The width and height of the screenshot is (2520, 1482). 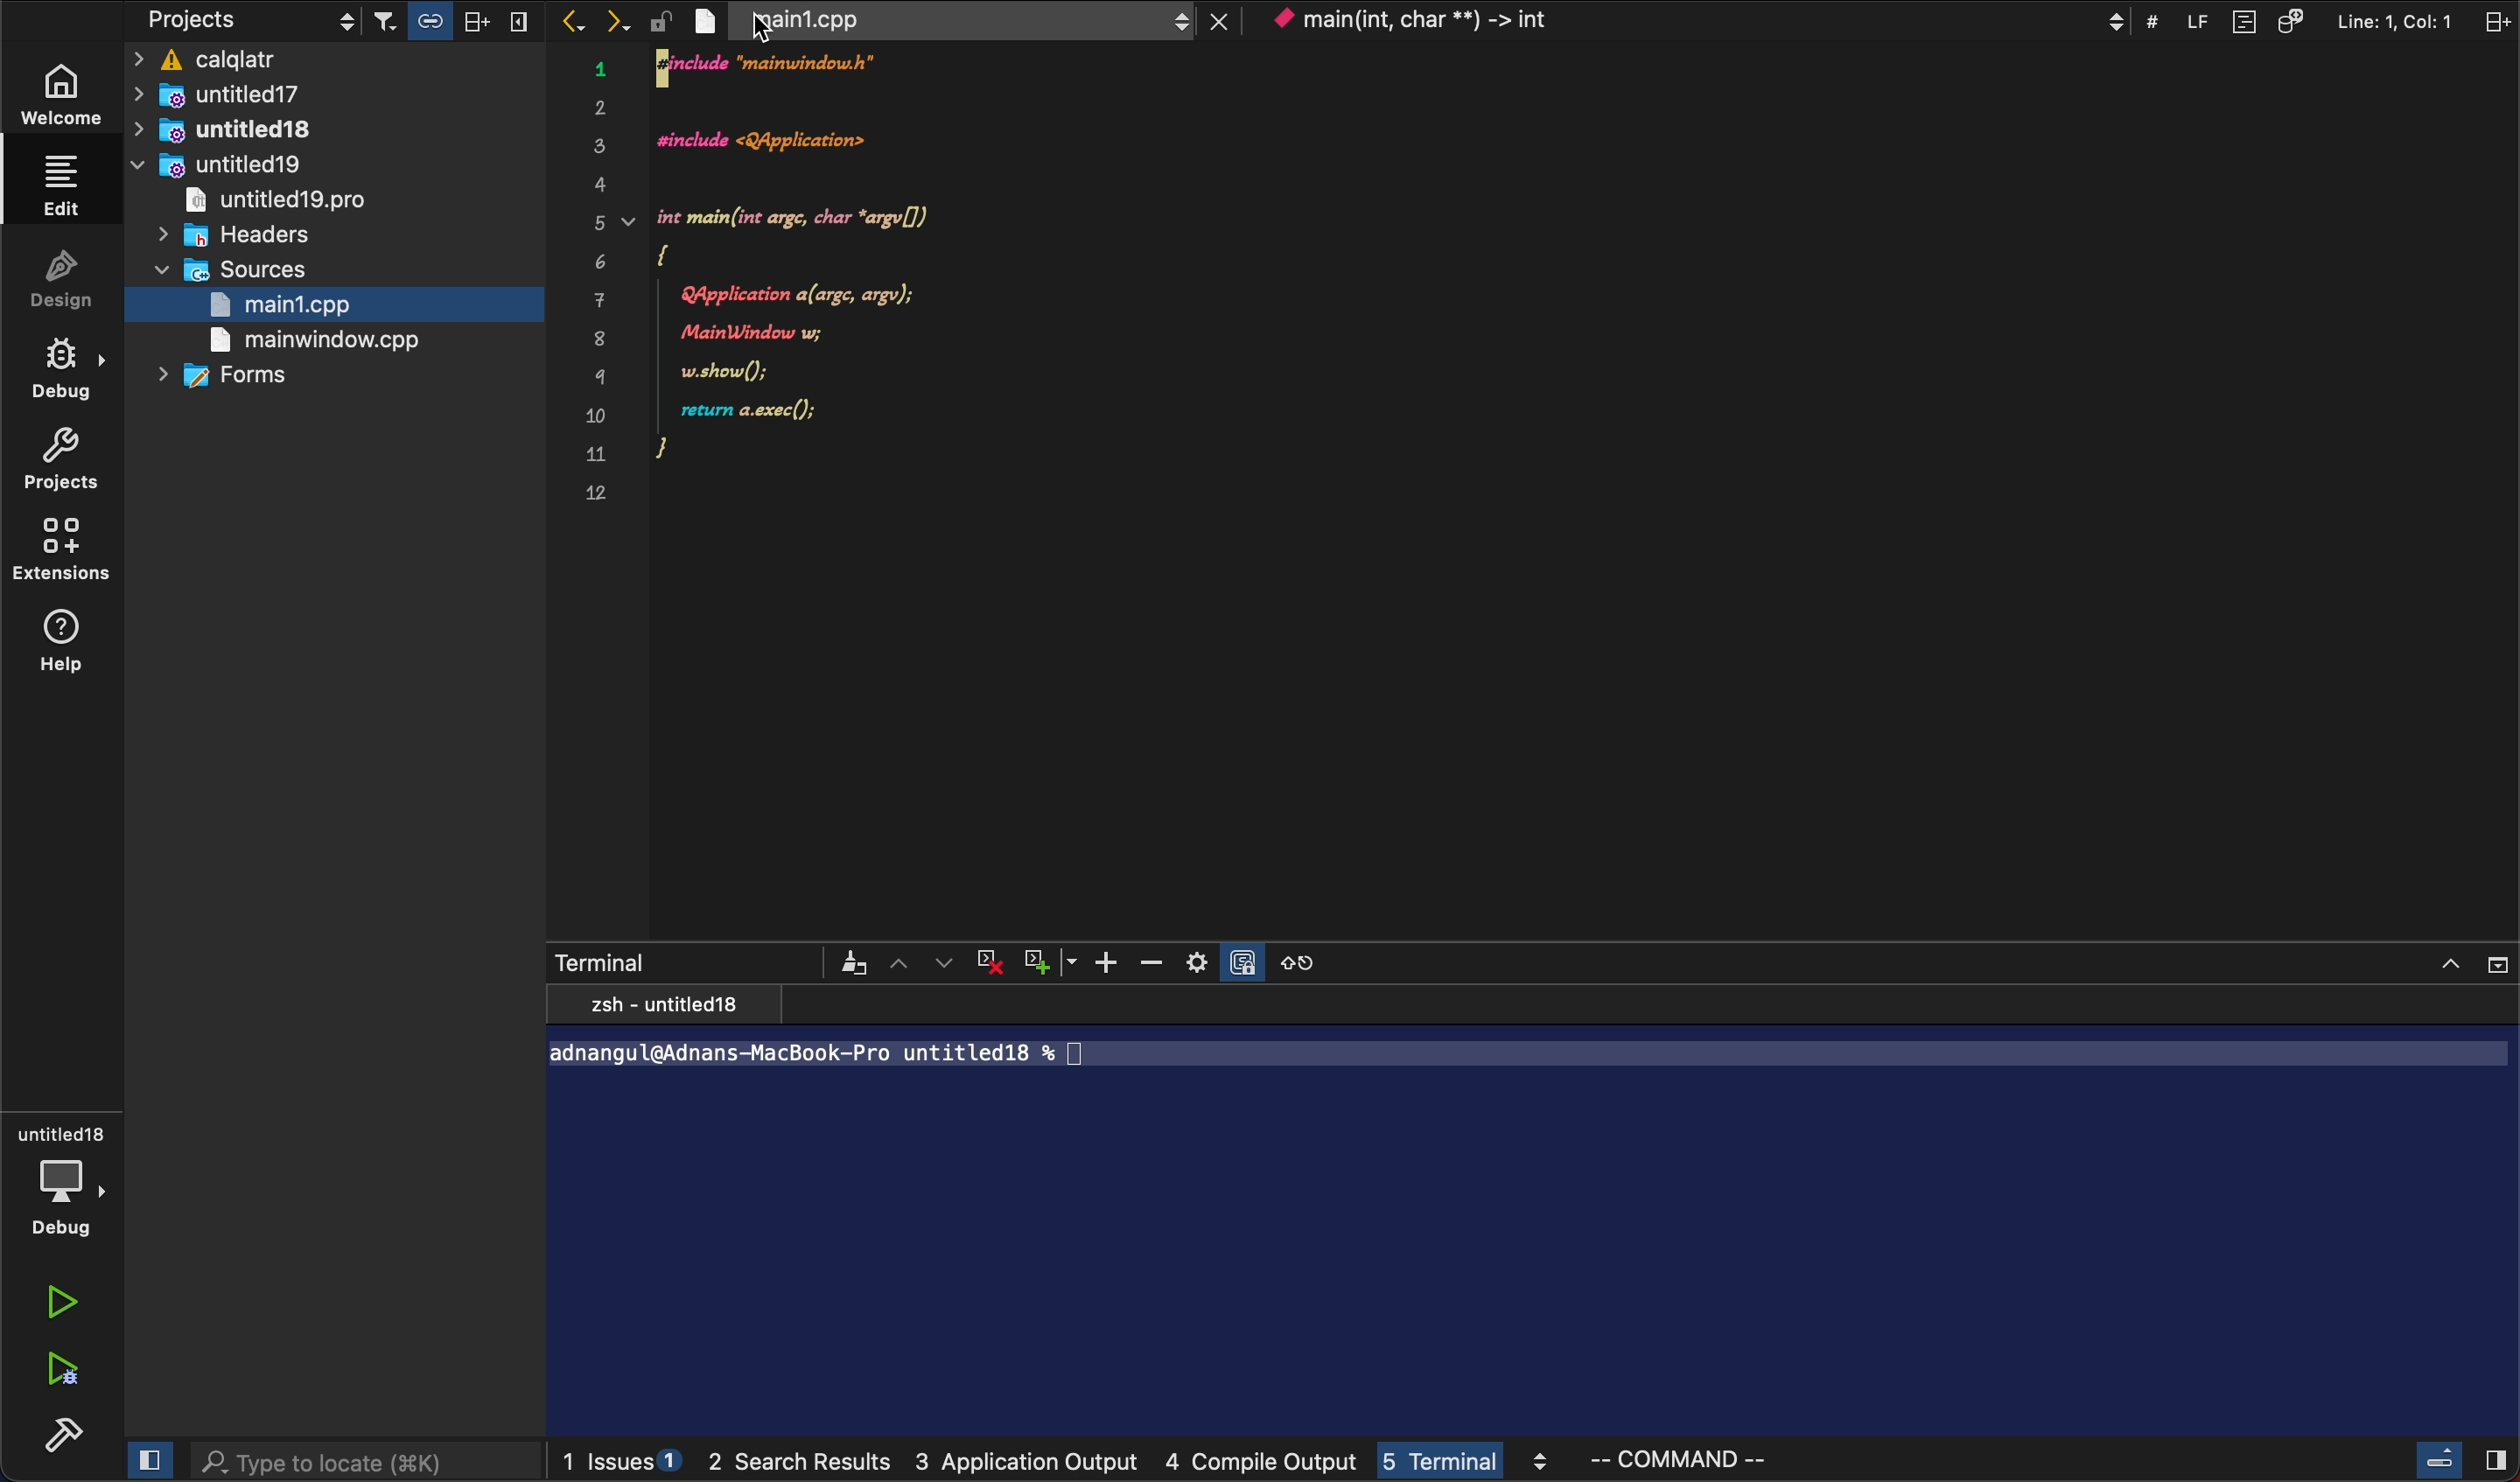 What do you see at coordinates (65, 1367) in the screenshot?
I see `run debug` at bounding box center [65, 1367].